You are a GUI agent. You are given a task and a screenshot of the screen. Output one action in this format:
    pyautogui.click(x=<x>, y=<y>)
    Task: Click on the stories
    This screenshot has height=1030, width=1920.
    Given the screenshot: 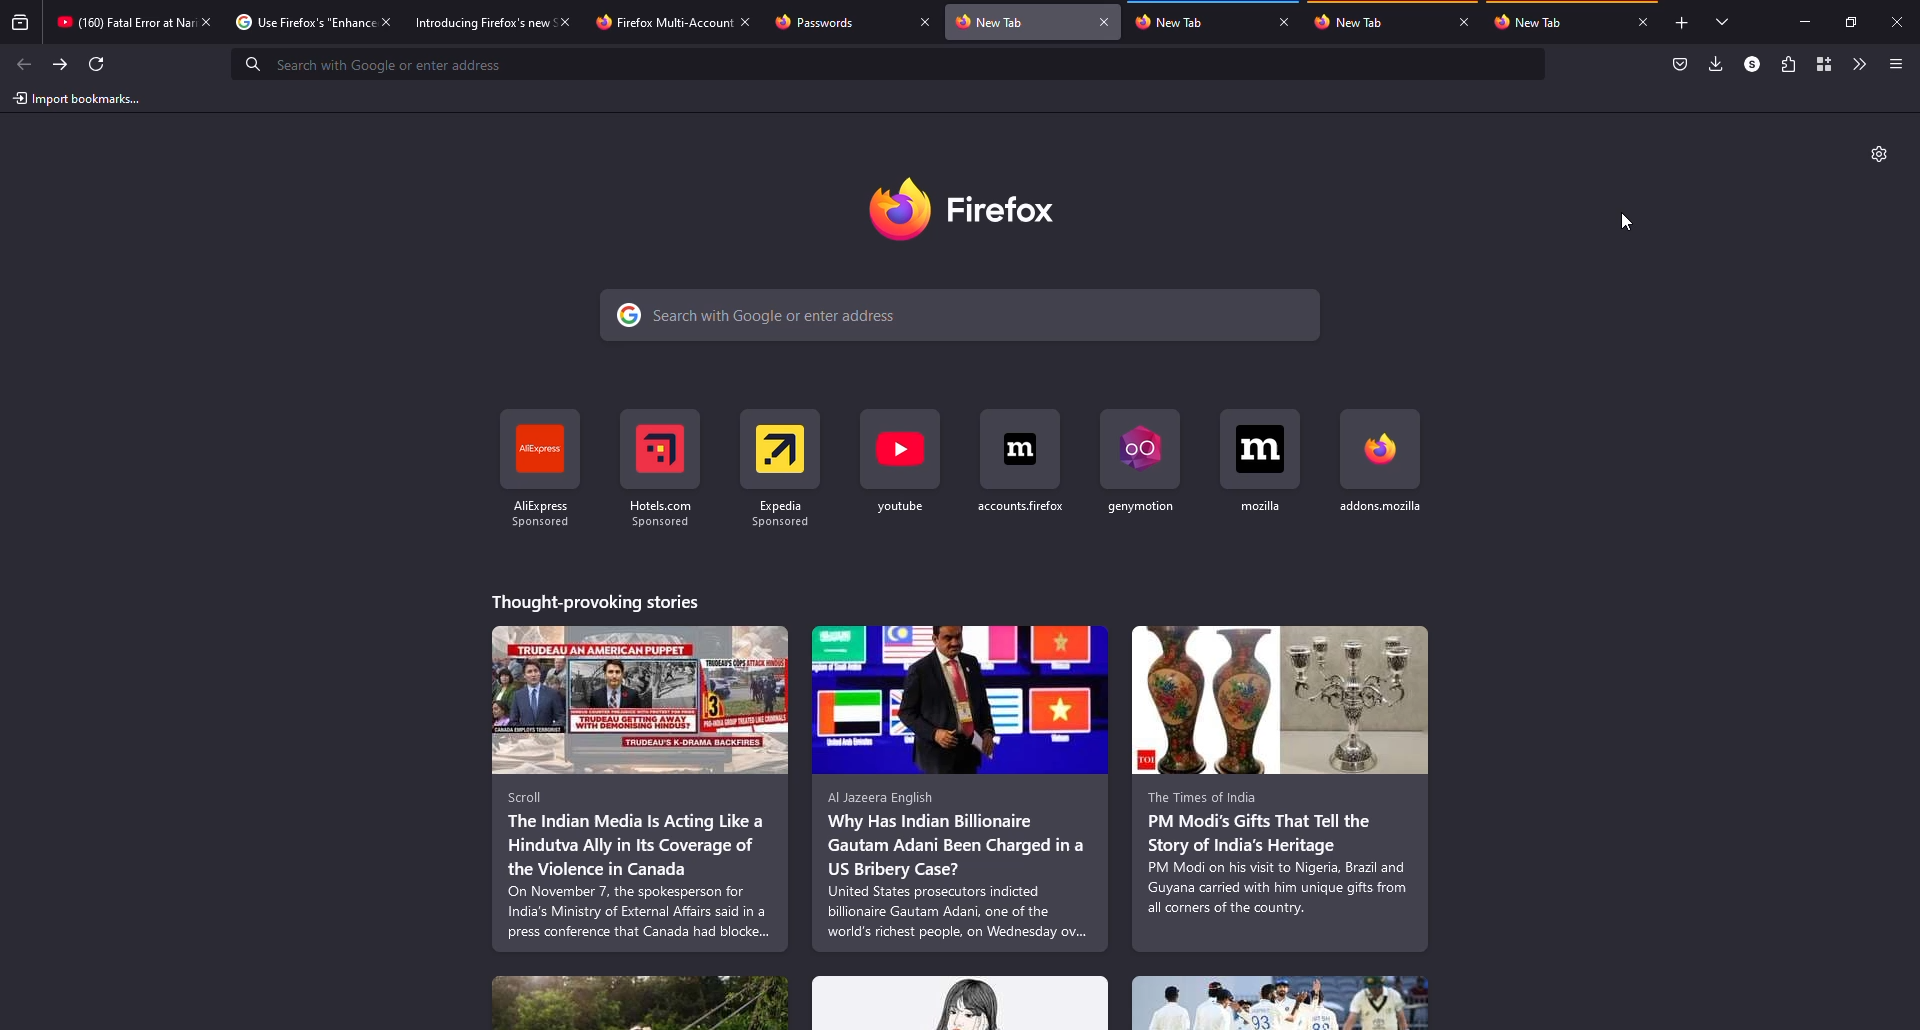 What is the action you would take?
    pyautogui.click(x=1282, y=1002)
    